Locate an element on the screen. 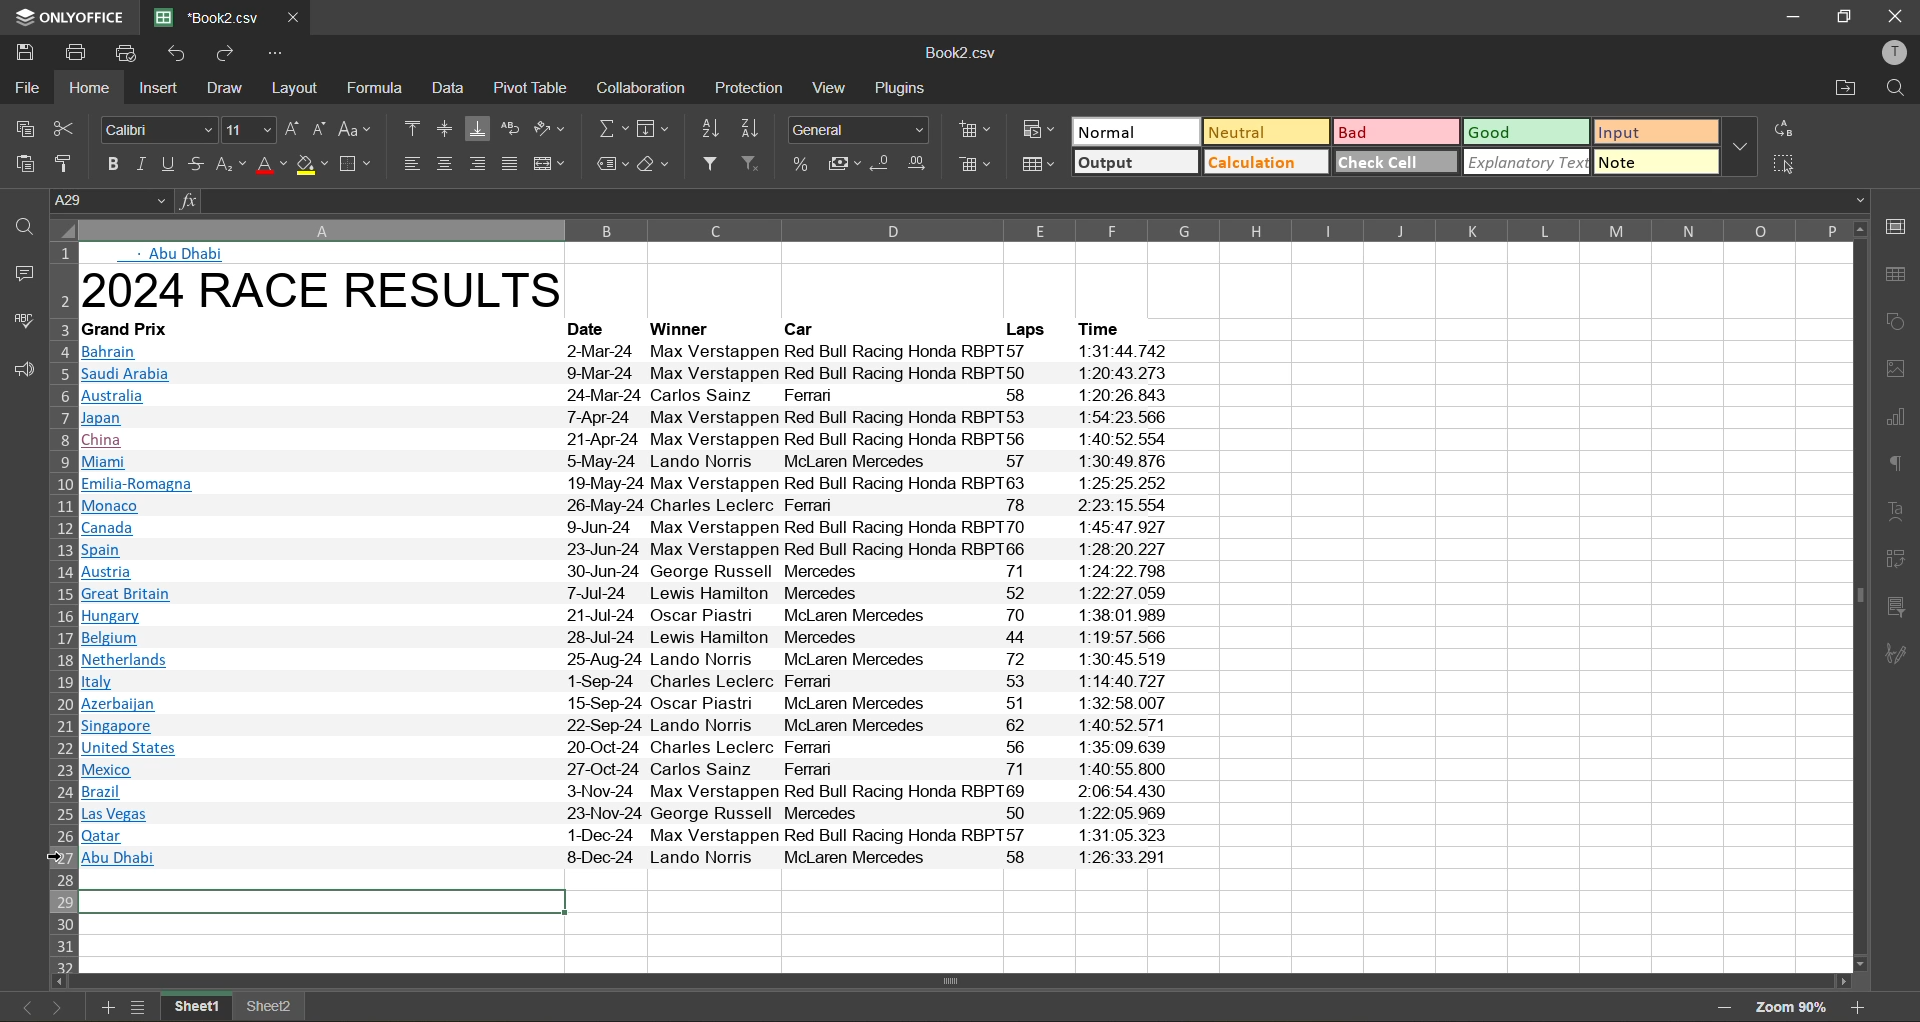 The height and width of the screenshot is (1022, 1920). text info is located at coordinates (1110, 328).